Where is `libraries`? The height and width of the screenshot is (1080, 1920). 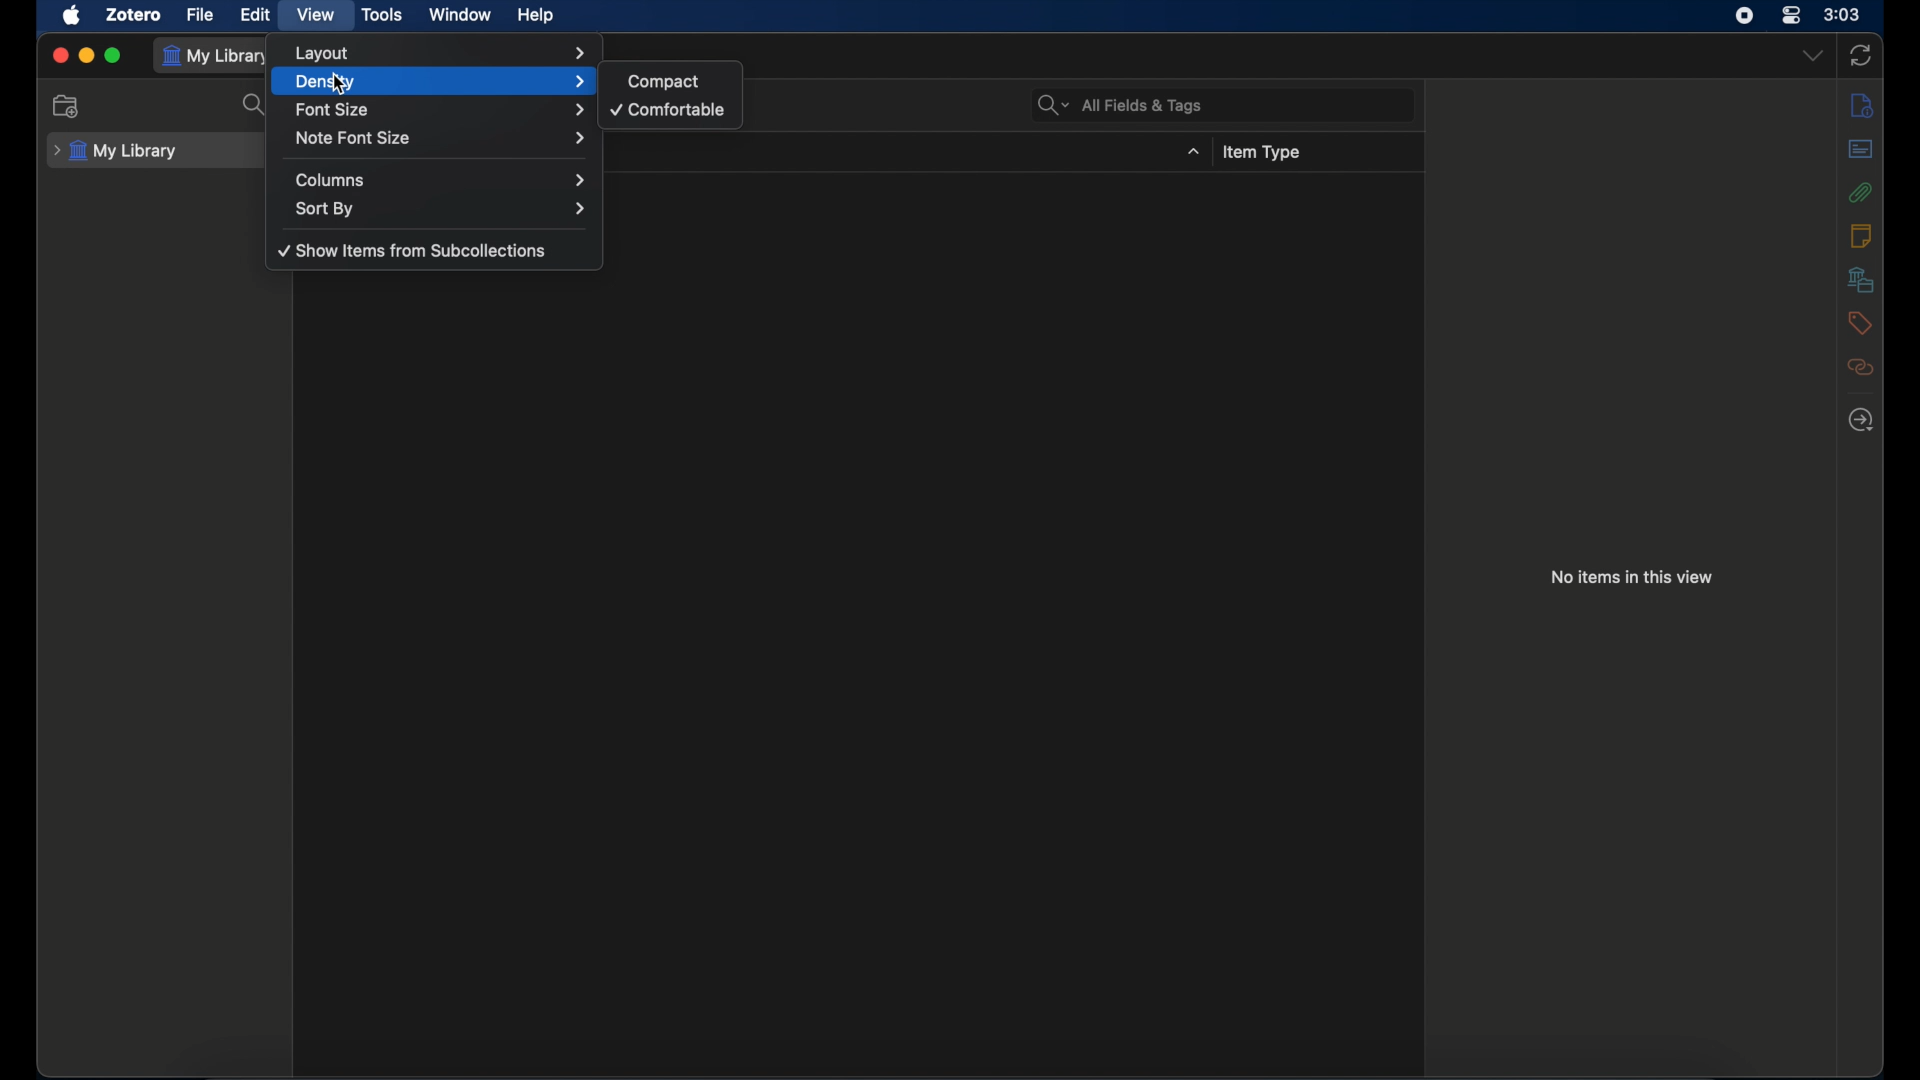 libraries is located at coordinates (1864, 279).